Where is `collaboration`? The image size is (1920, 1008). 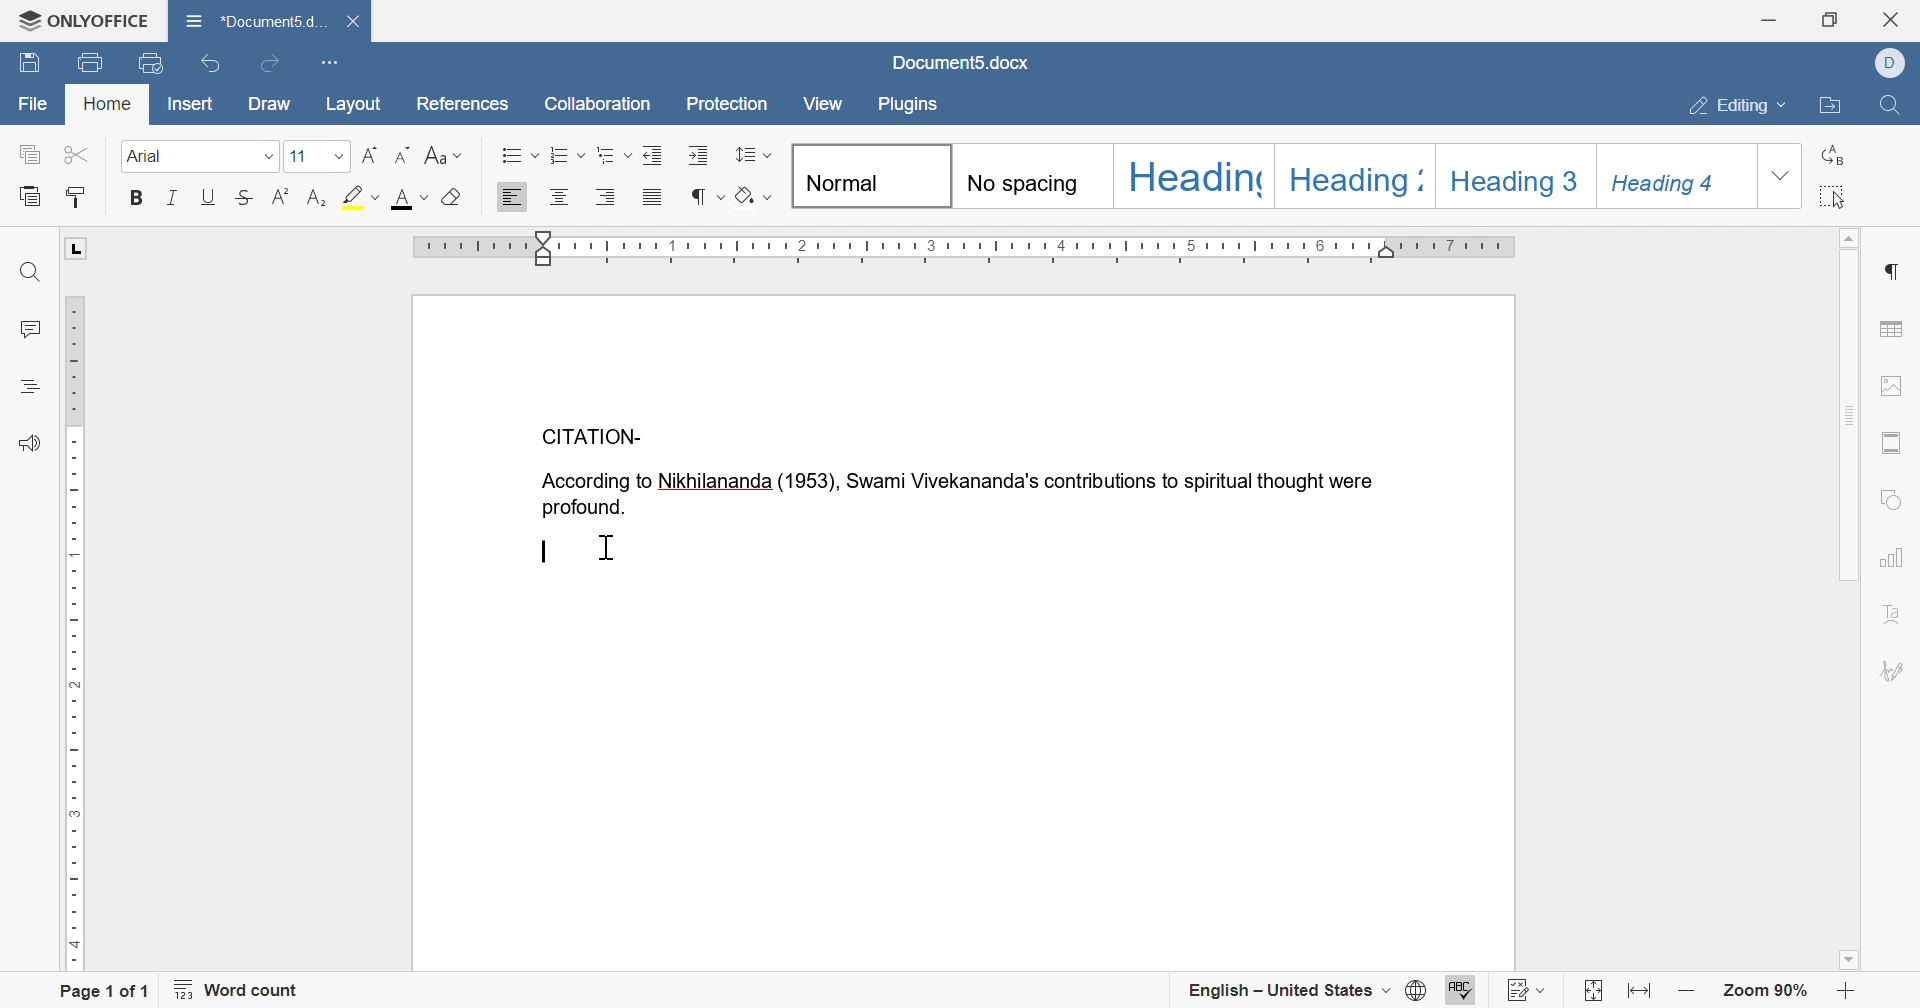
collaboration is located at coordinates (598, 105).